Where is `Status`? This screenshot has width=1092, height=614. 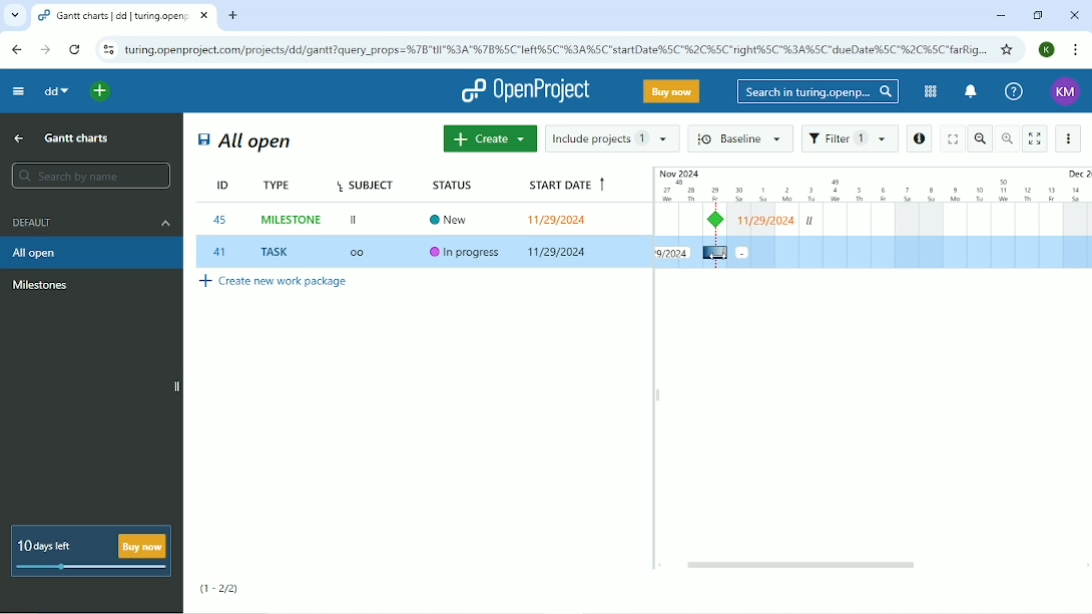
Status is located at coordinates (457, 185).